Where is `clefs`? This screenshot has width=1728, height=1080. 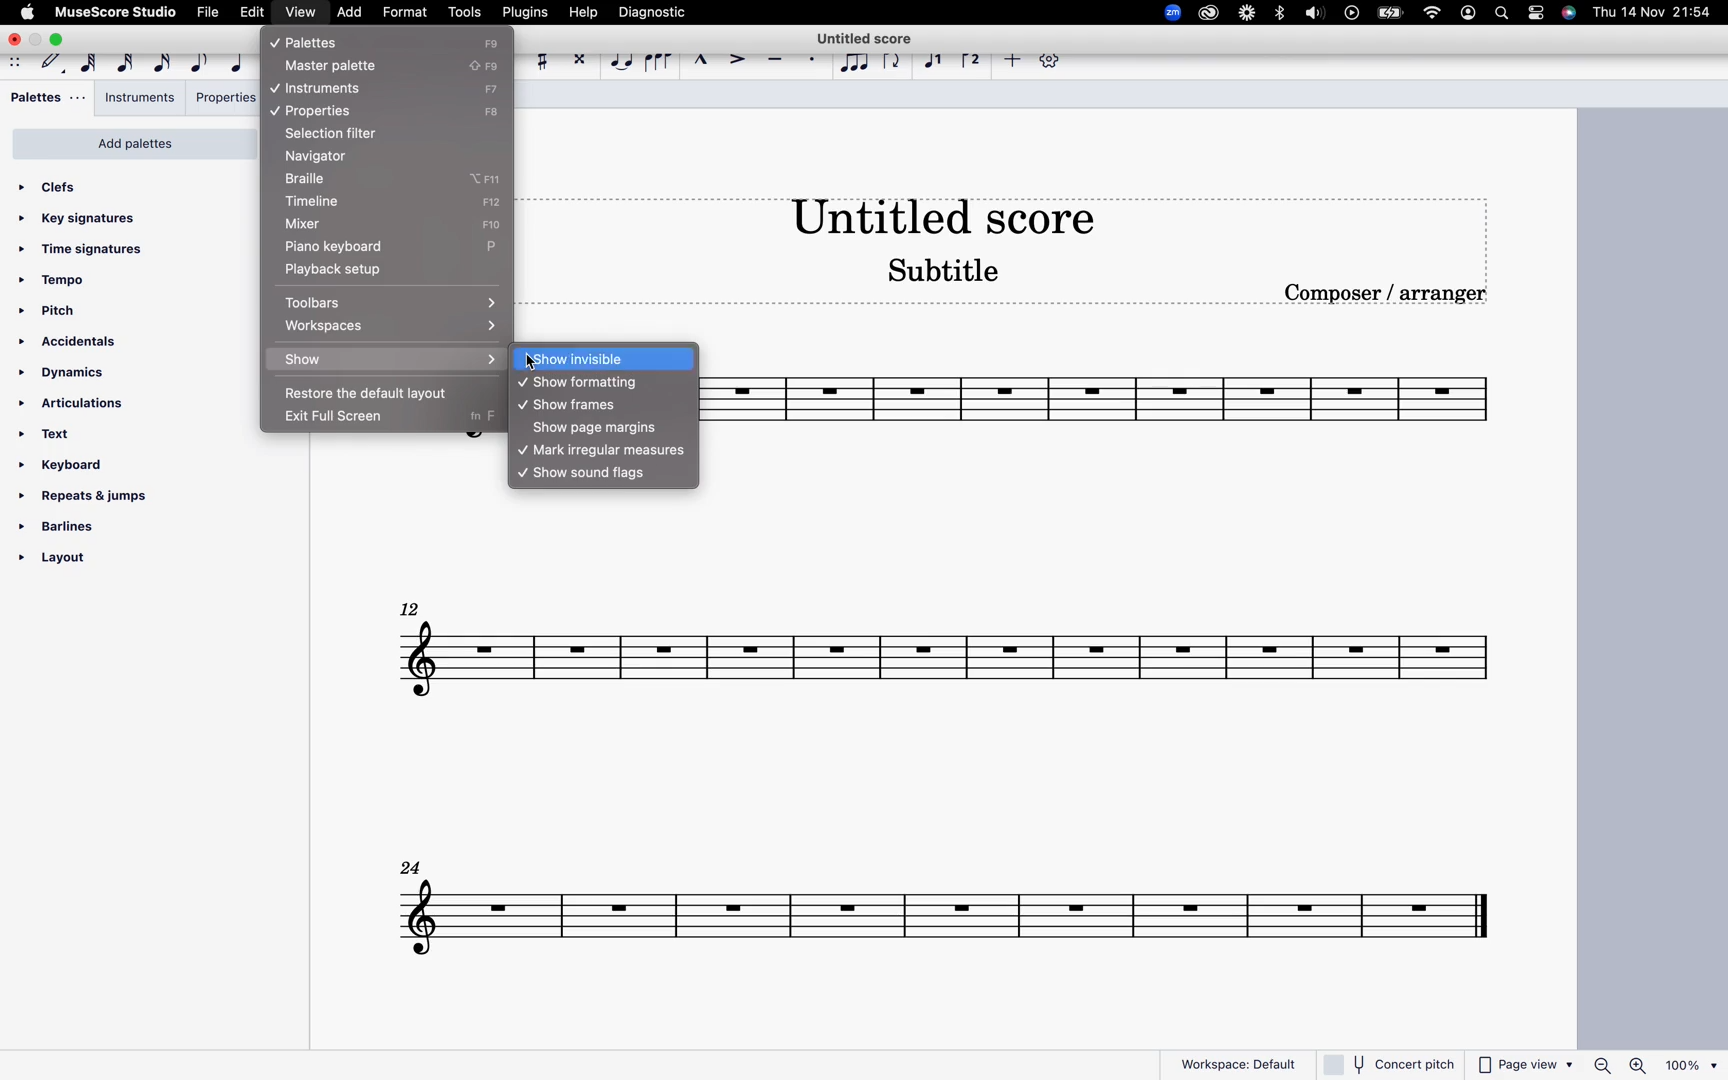 clefs is located at coordinates (59, 187).